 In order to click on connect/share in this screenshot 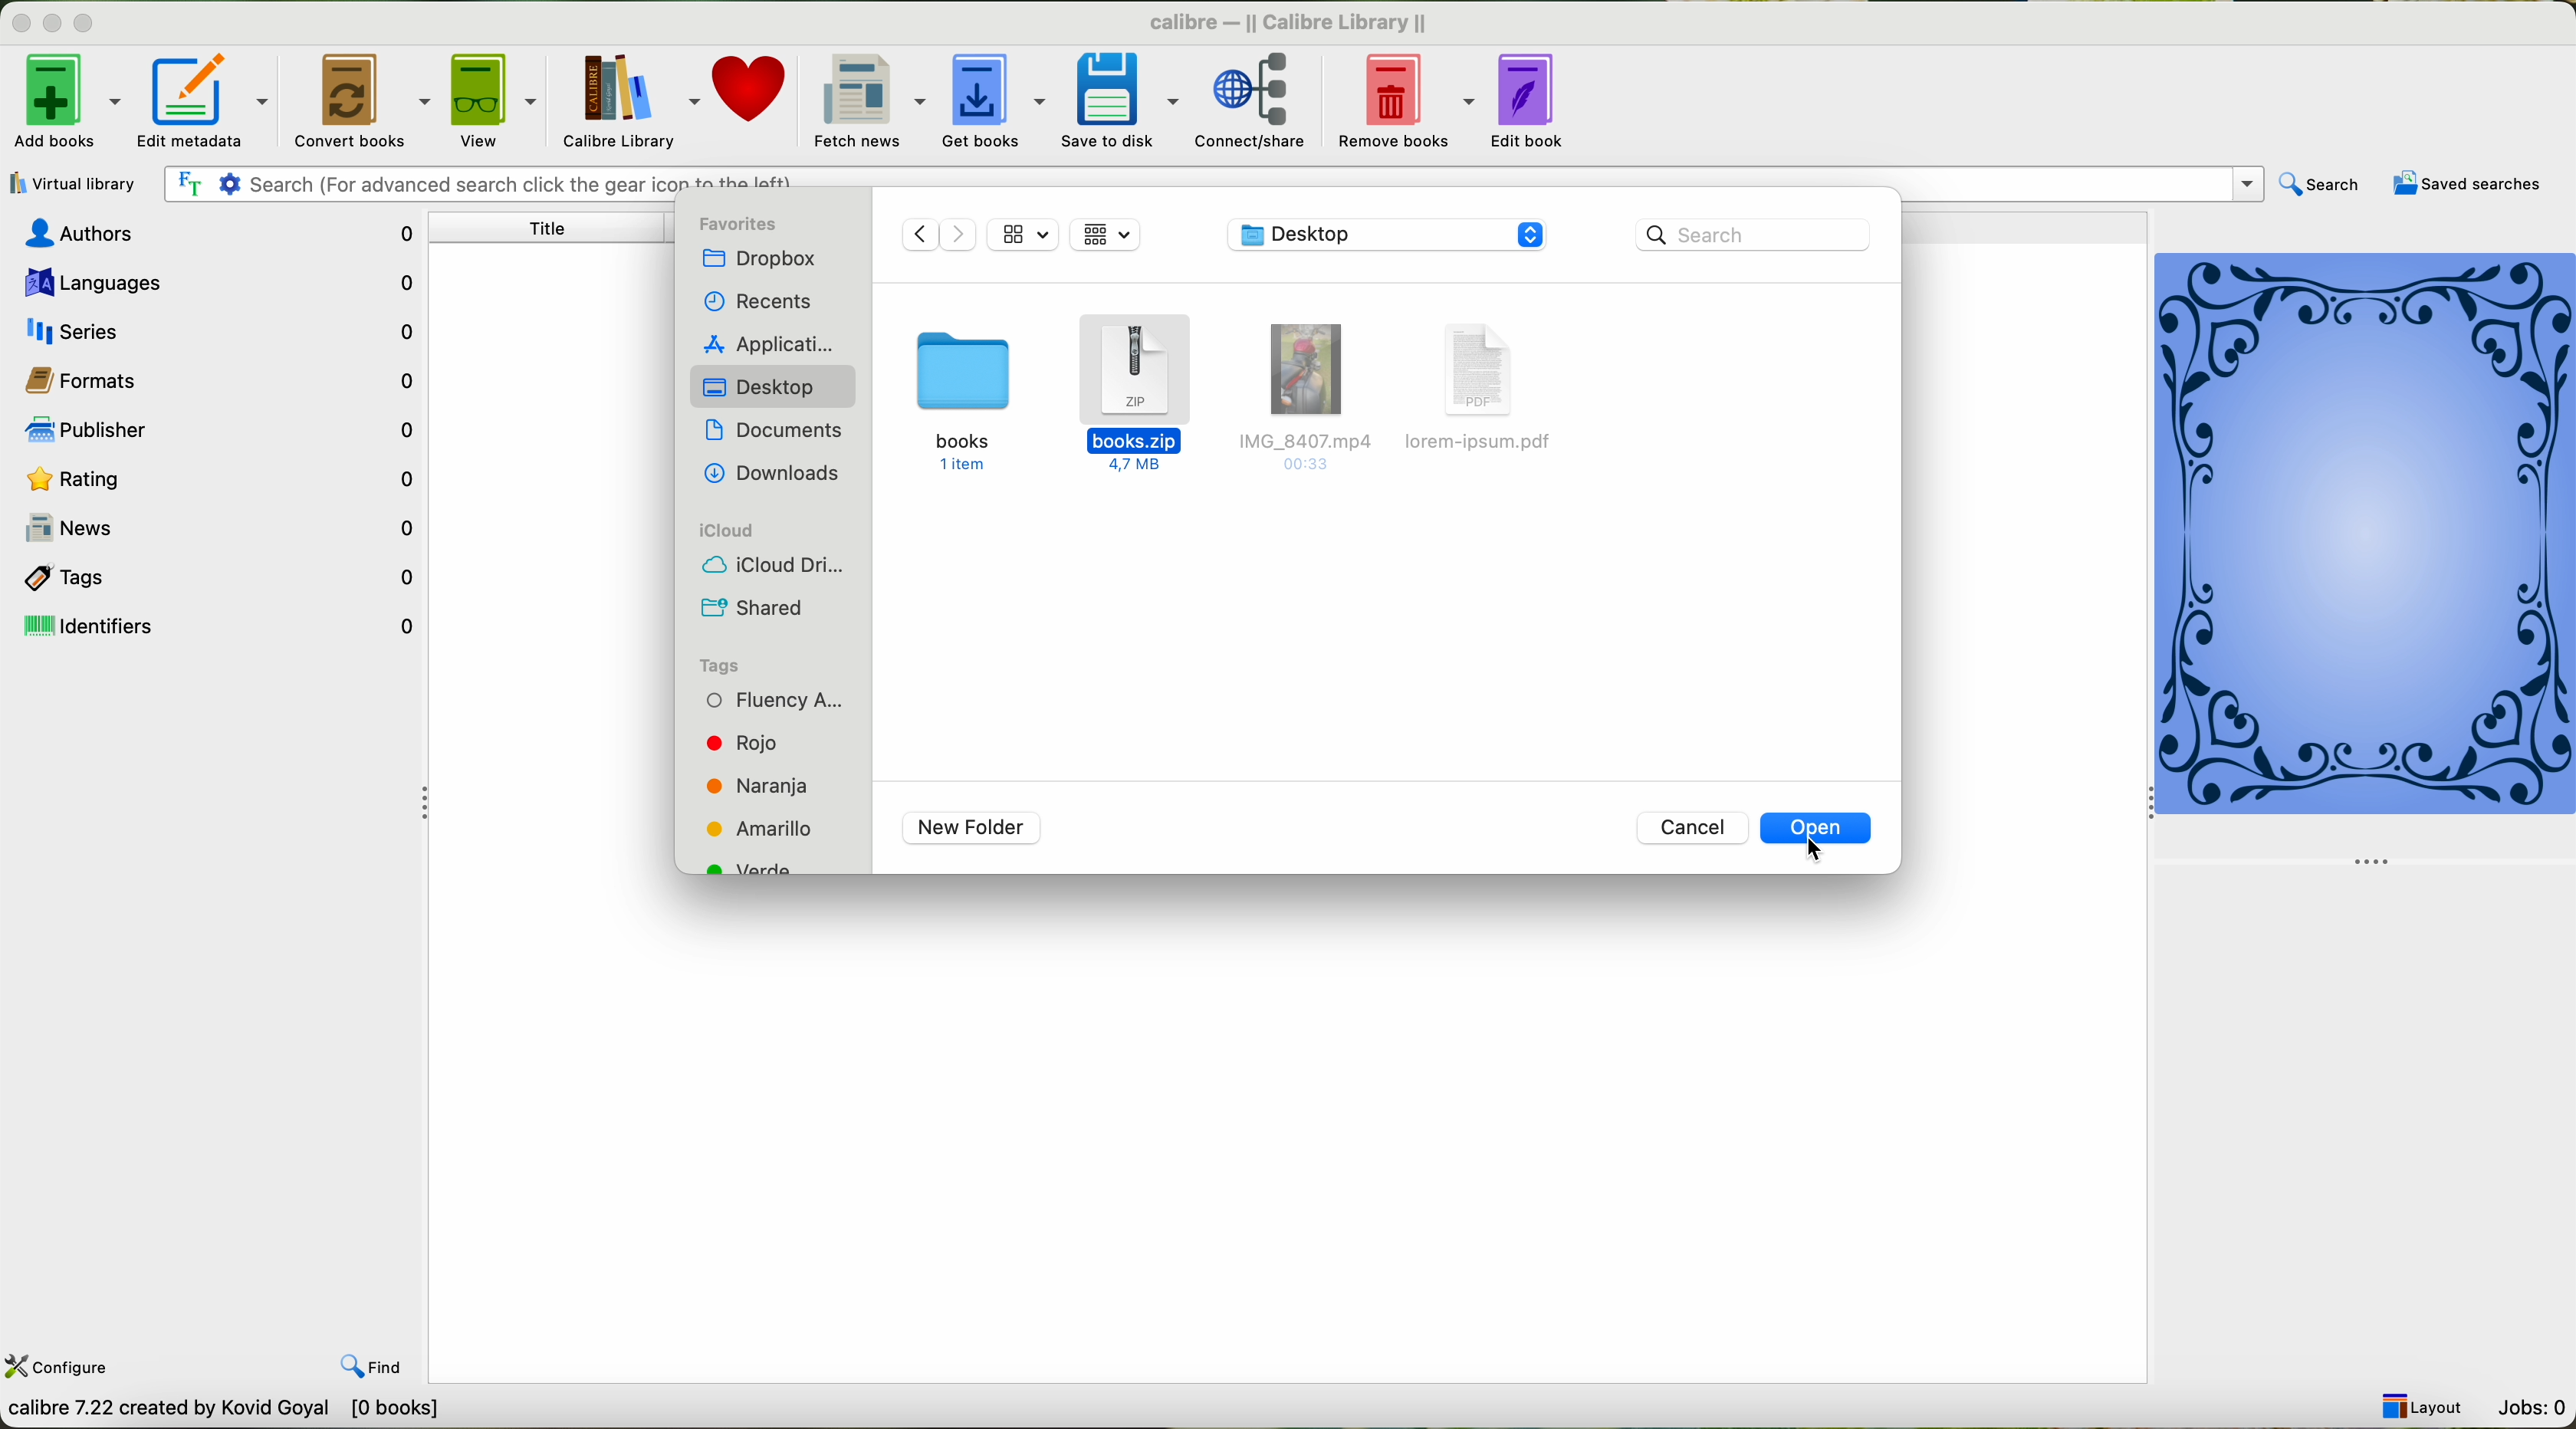, I will do `click(1260, 105)`.